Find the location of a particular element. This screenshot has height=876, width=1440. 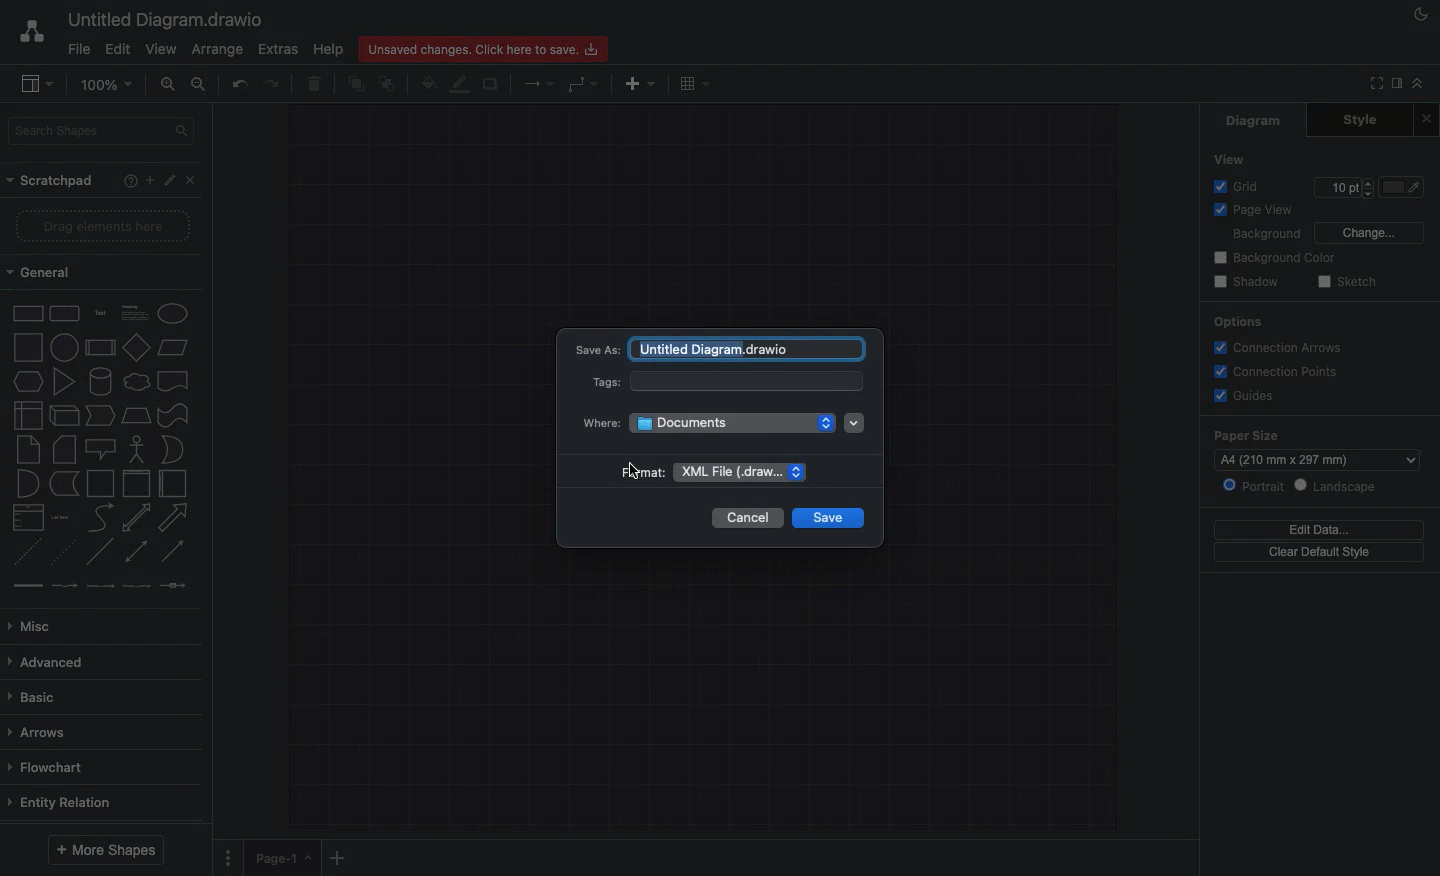

Trash is located at coordinates (314, 85).